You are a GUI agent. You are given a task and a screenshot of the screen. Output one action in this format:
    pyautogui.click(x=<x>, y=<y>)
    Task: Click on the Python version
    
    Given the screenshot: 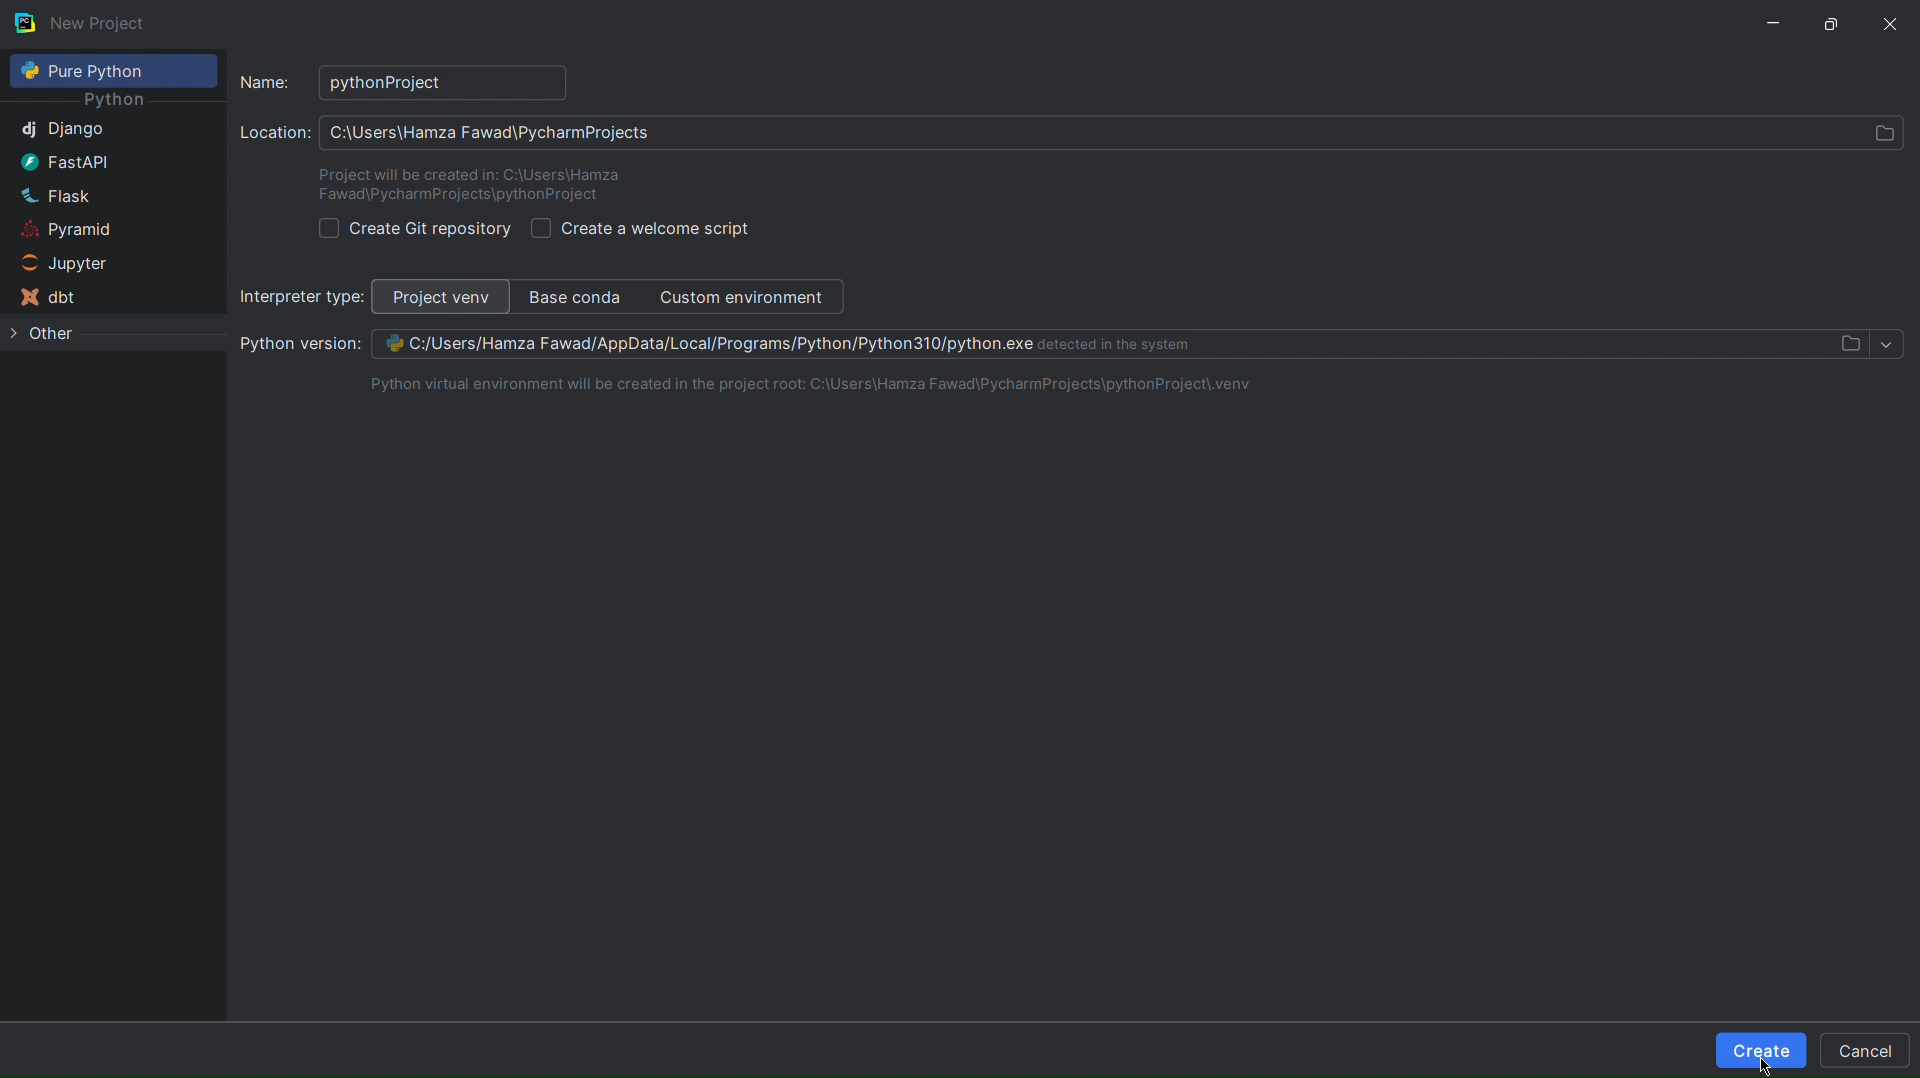 What is the action you would take?
    pyautogui.click(x=299, y=344)
    